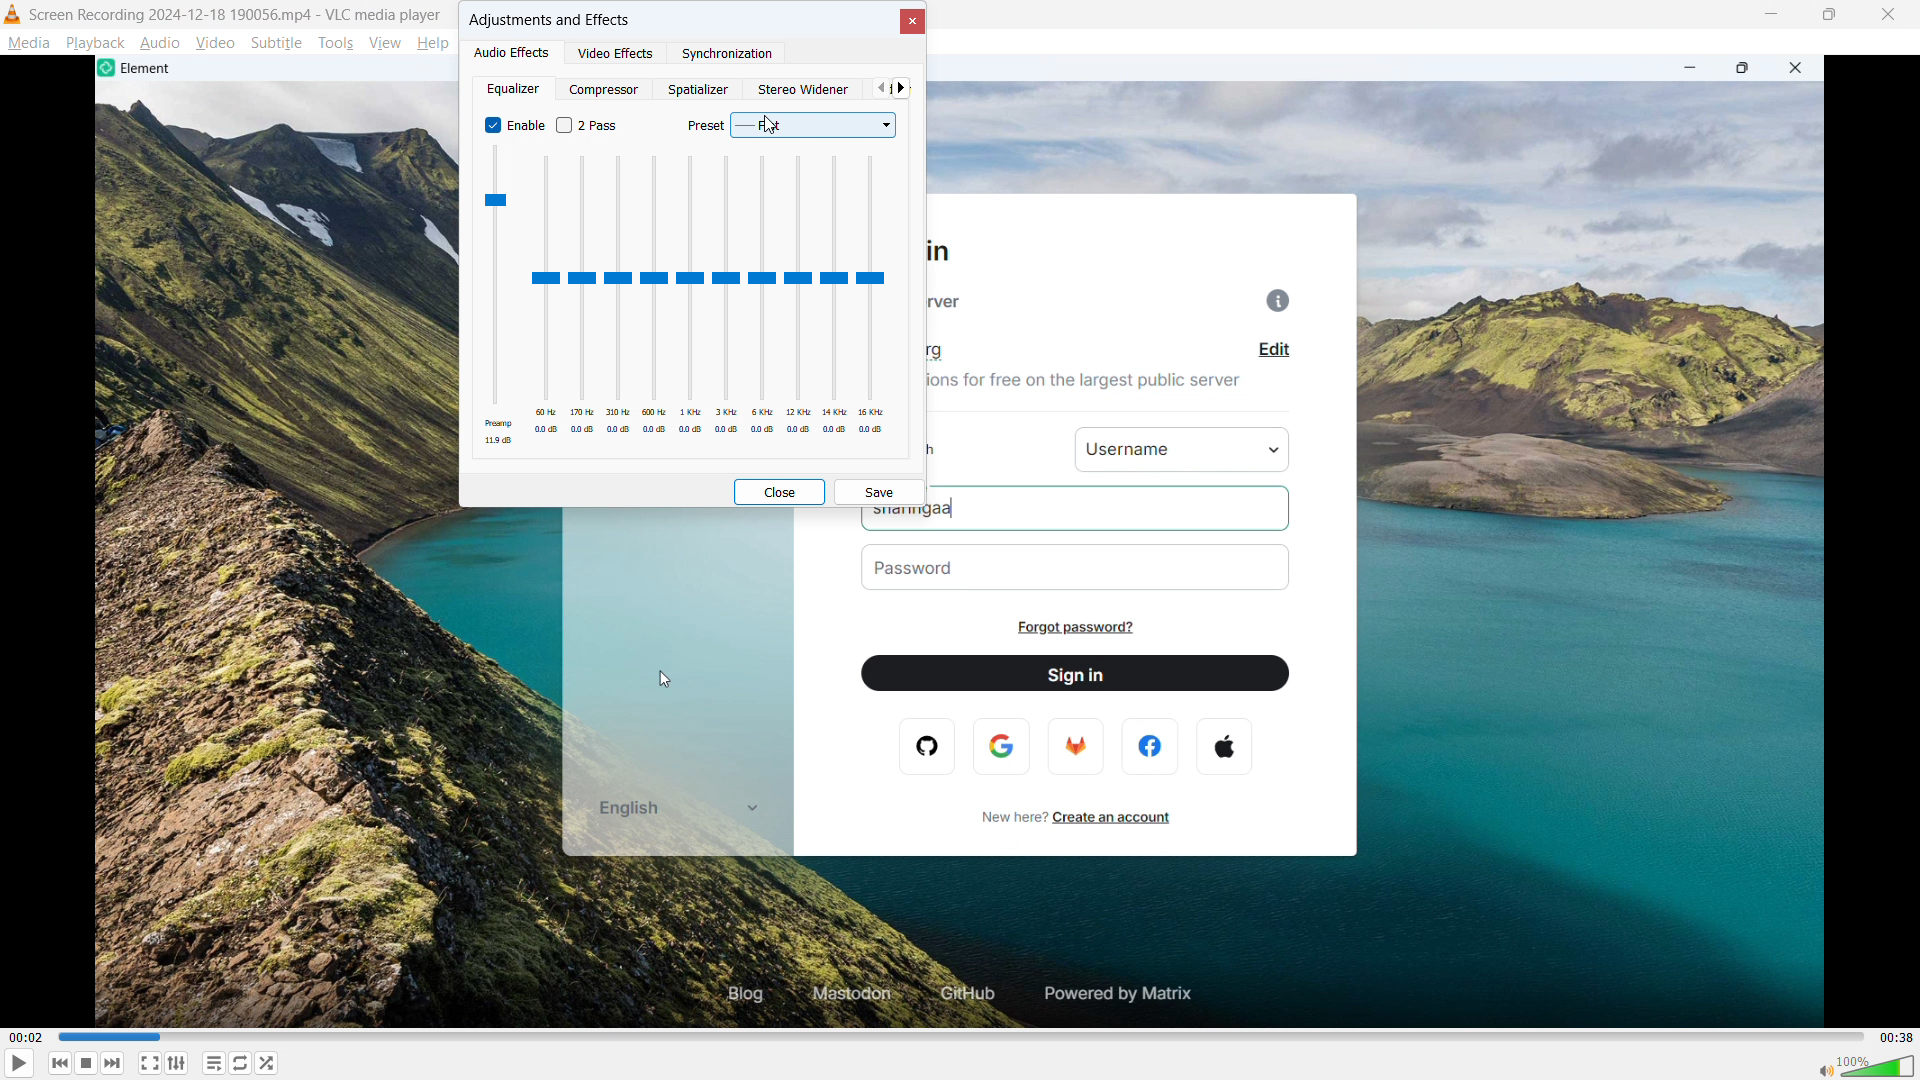 The image size is (1920, 1080). I want to click on Maximize , so click(1832, 15).